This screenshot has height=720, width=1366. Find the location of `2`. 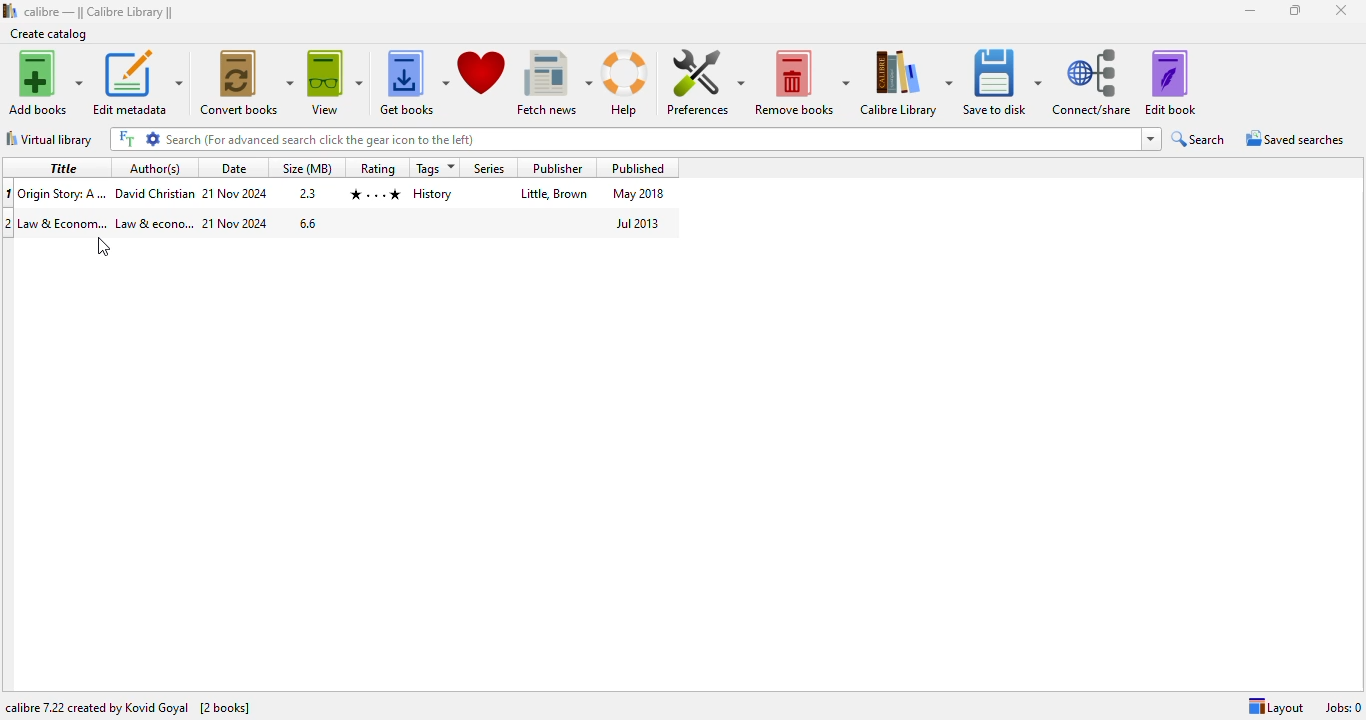

2 is located at coordinates (9, 223).